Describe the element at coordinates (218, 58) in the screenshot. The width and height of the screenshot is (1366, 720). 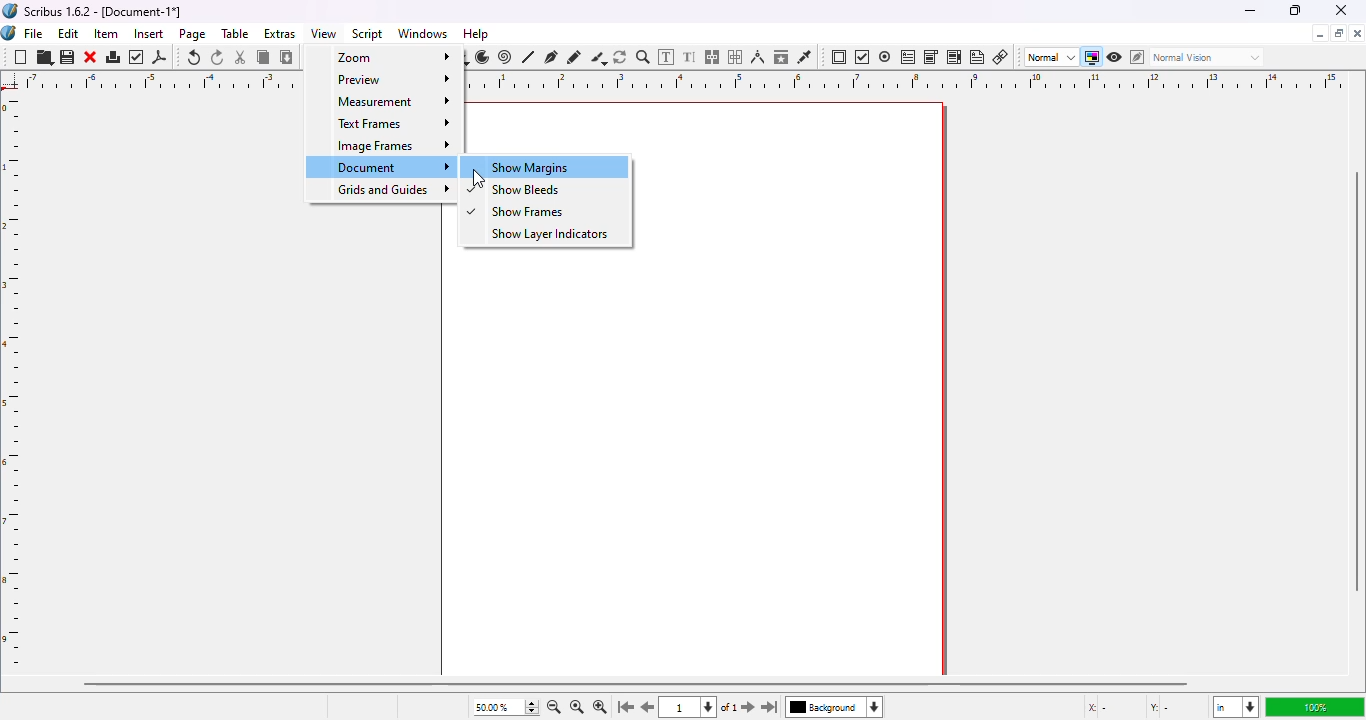
I see `redo` at that location.